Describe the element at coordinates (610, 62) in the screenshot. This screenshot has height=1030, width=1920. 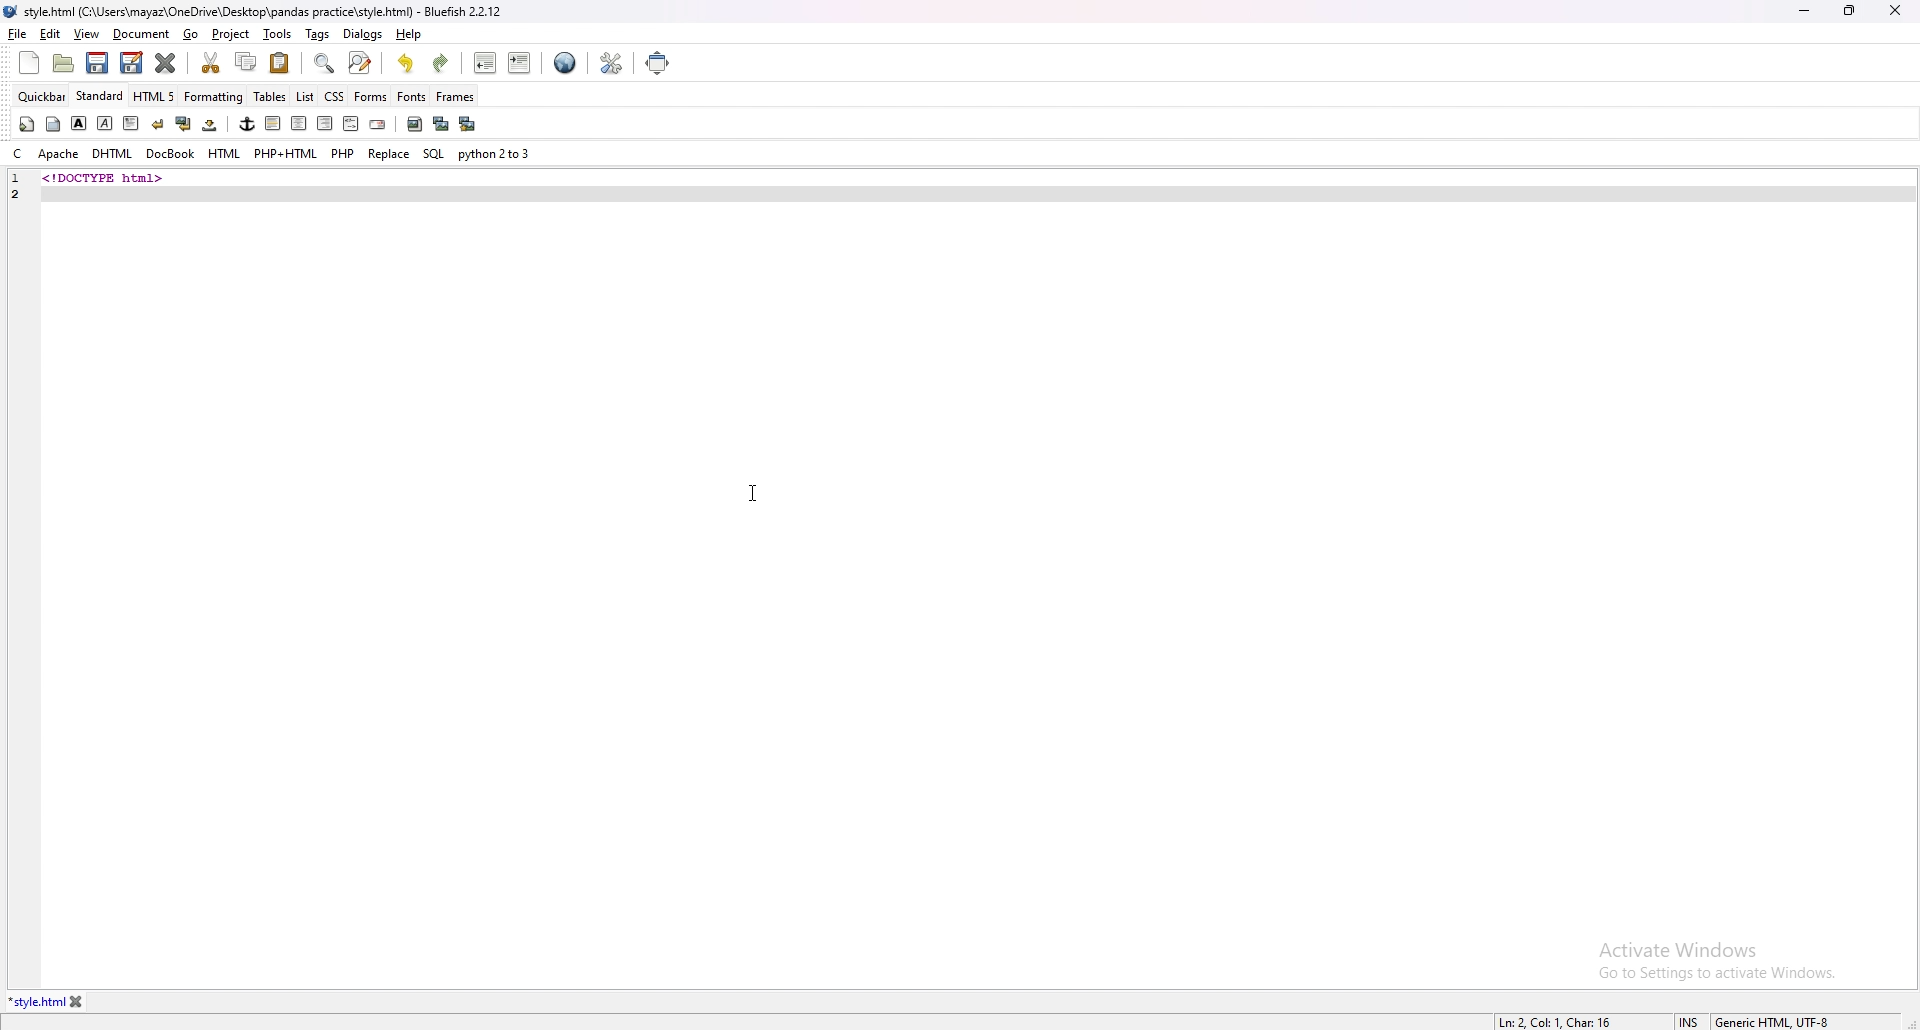
I see `edit preference` at that location.